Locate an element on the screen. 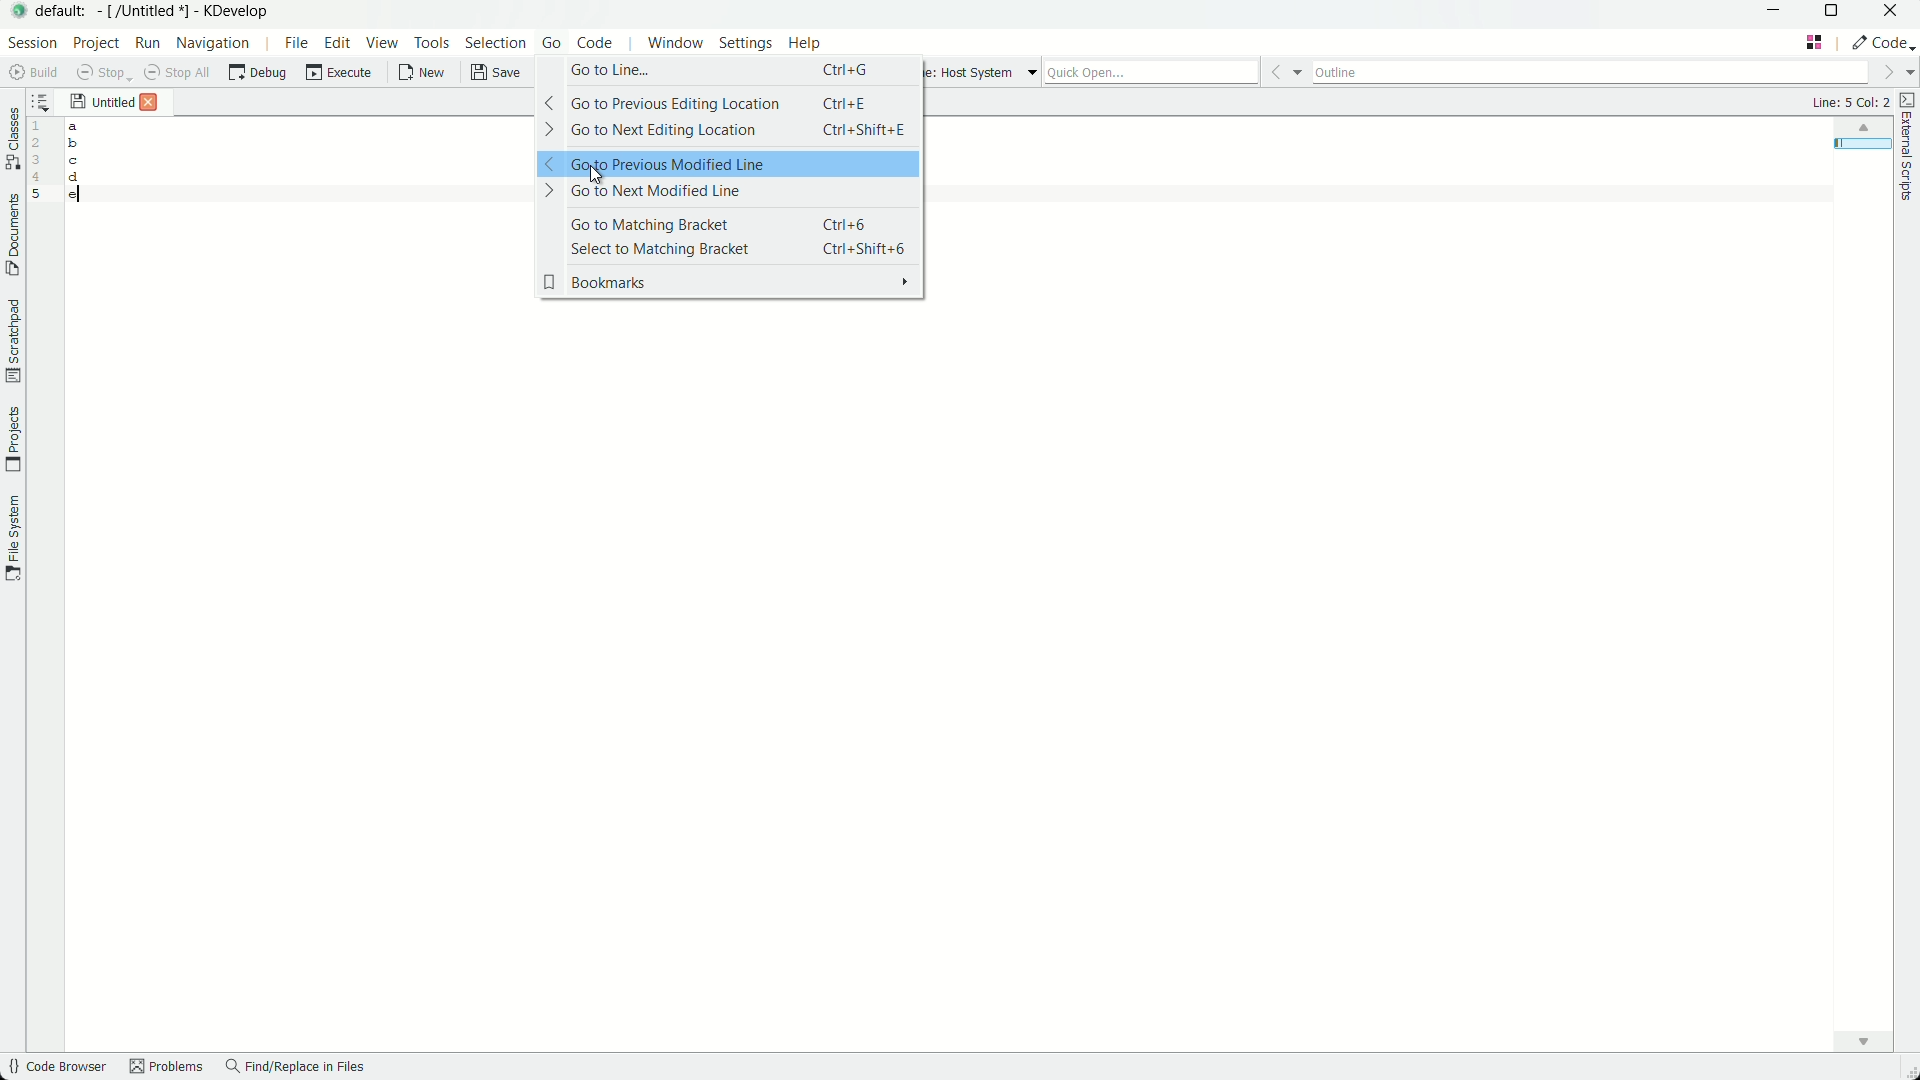  problems is located at coordinates (165, 1068).